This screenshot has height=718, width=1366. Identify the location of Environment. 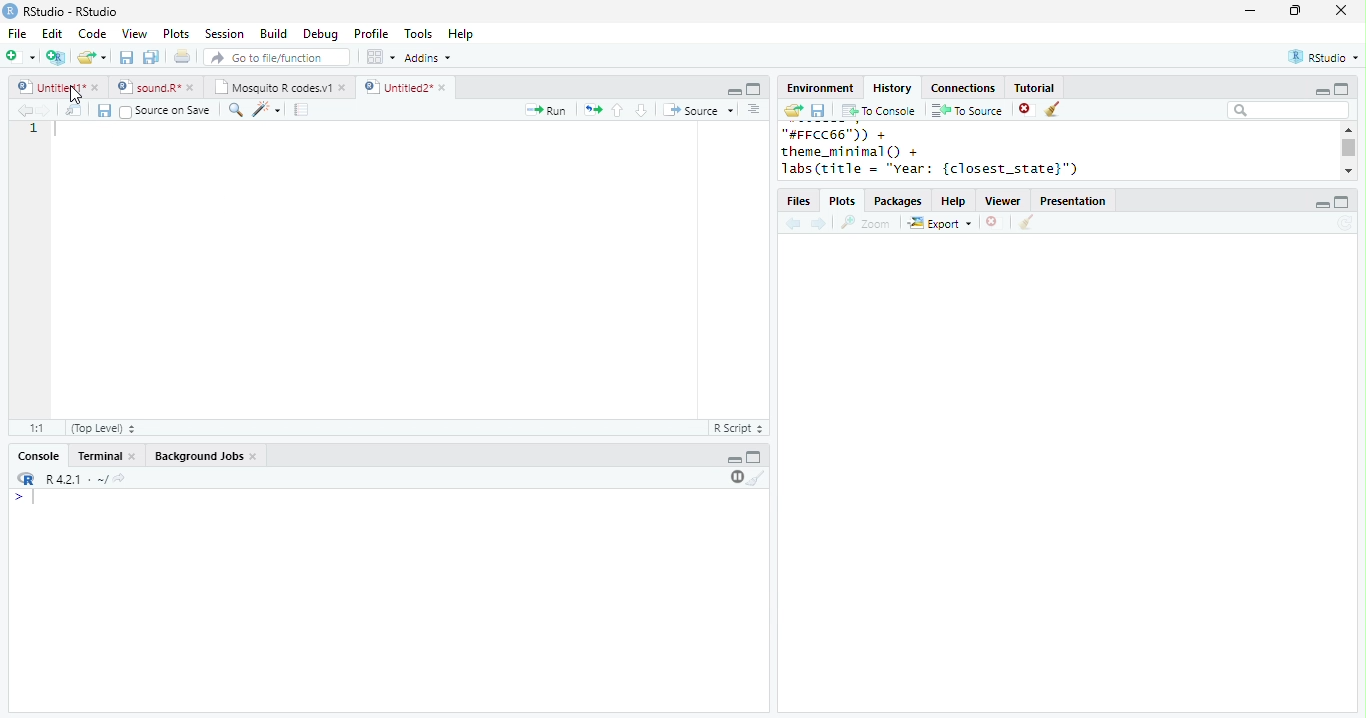
(819, 88).